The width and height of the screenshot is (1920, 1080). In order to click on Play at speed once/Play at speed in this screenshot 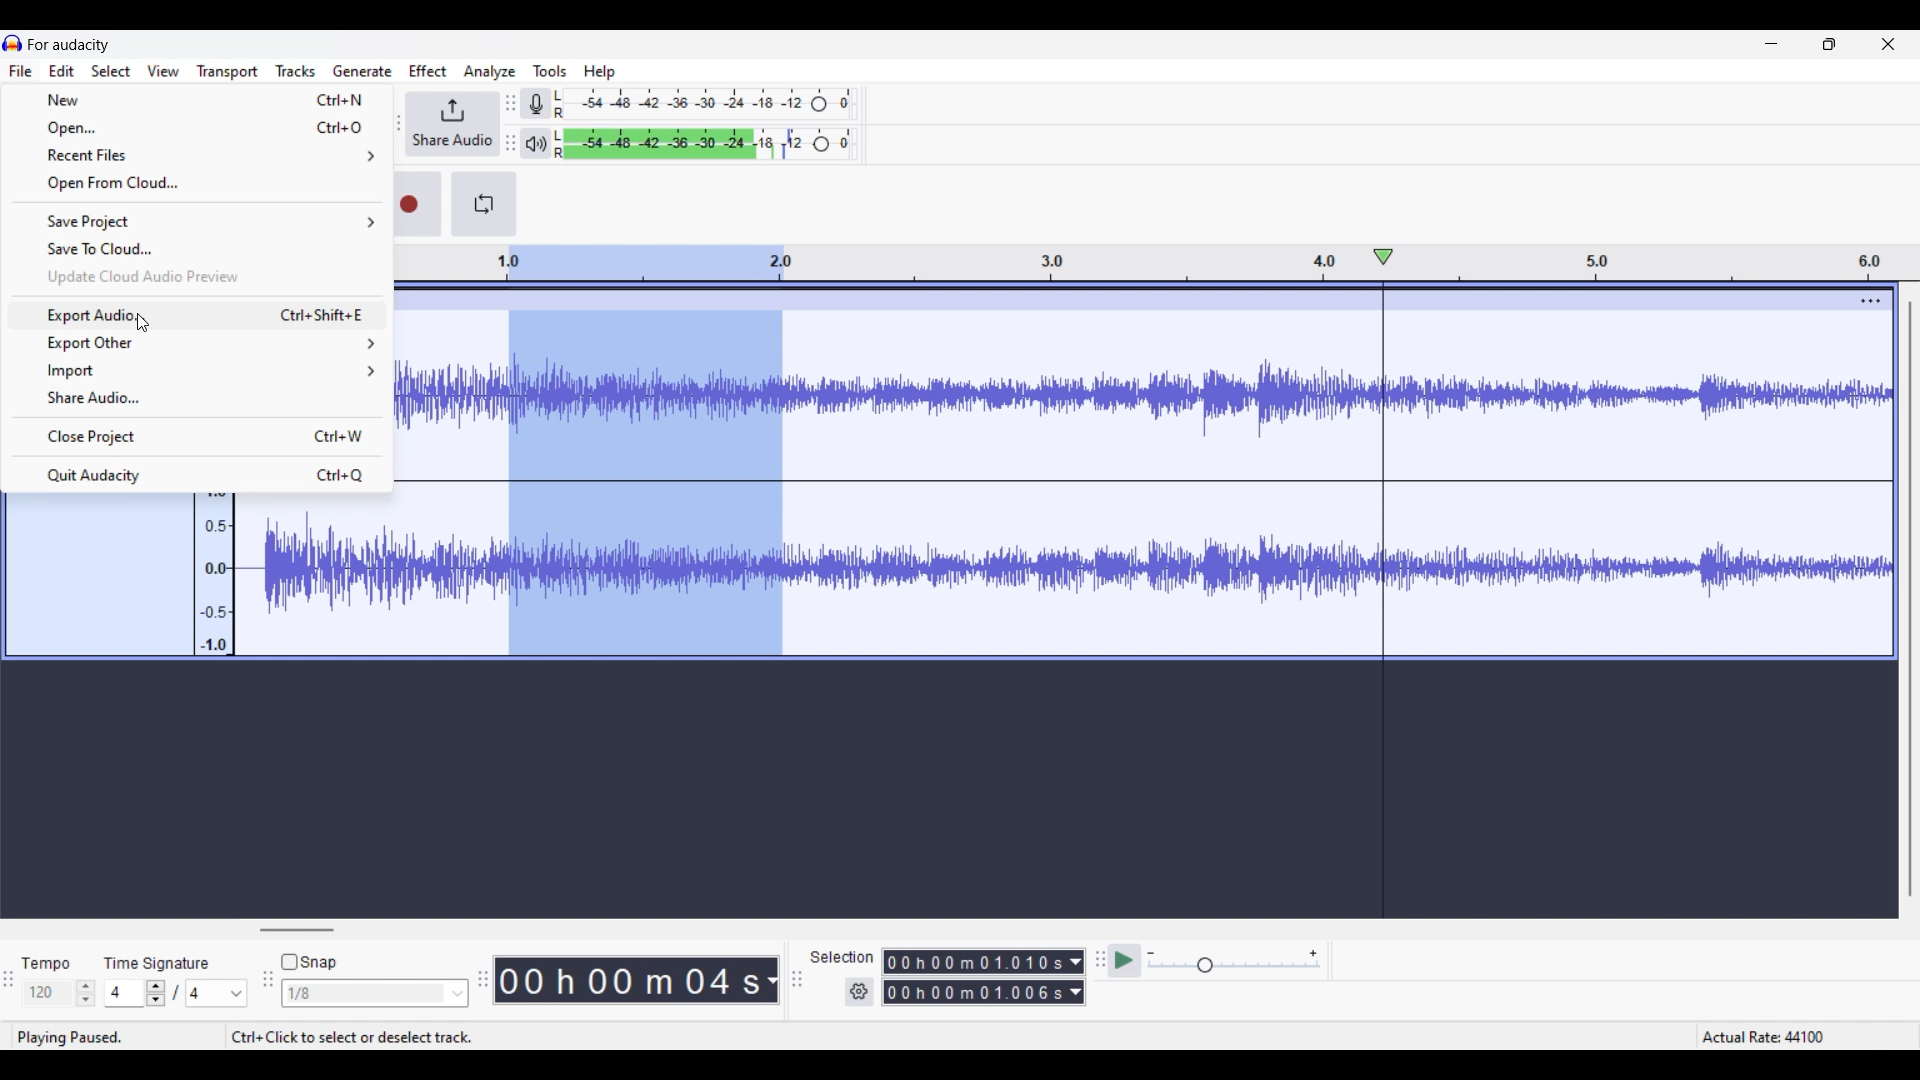, I will do `click(1125, 961)`.